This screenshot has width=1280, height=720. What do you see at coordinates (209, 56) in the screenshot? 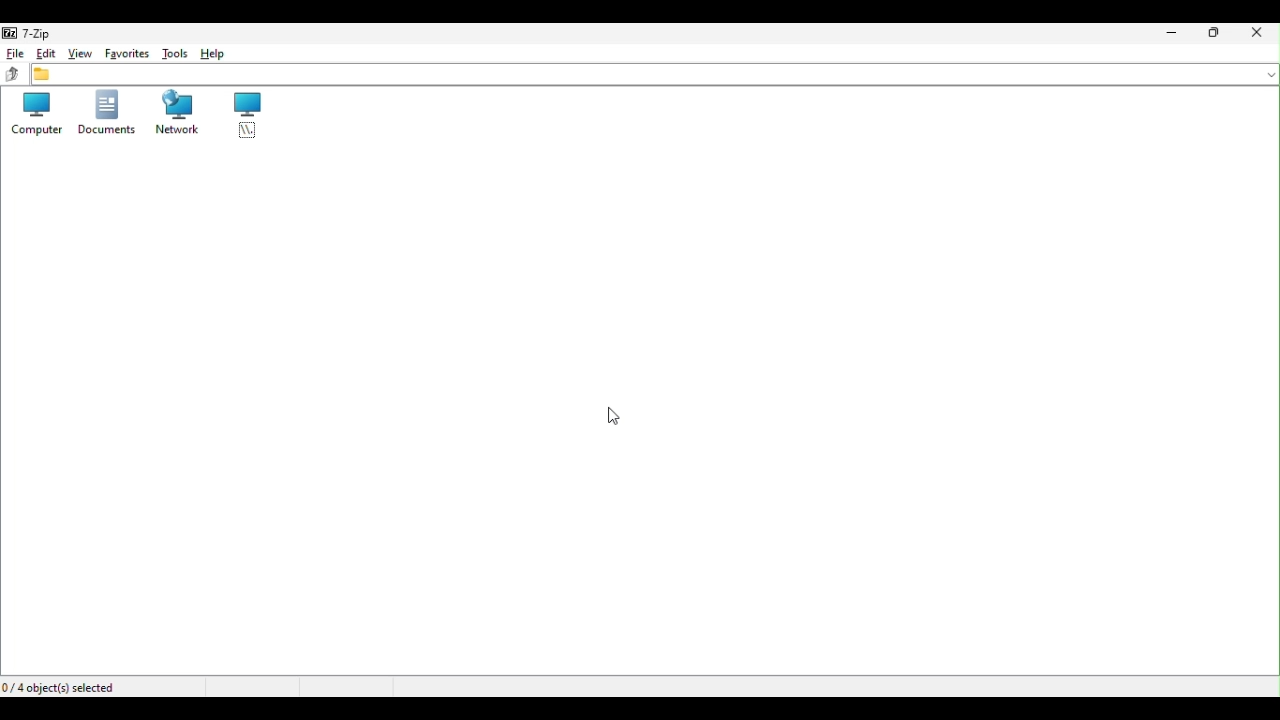
I see `Help` at bounding box center [209, 56].